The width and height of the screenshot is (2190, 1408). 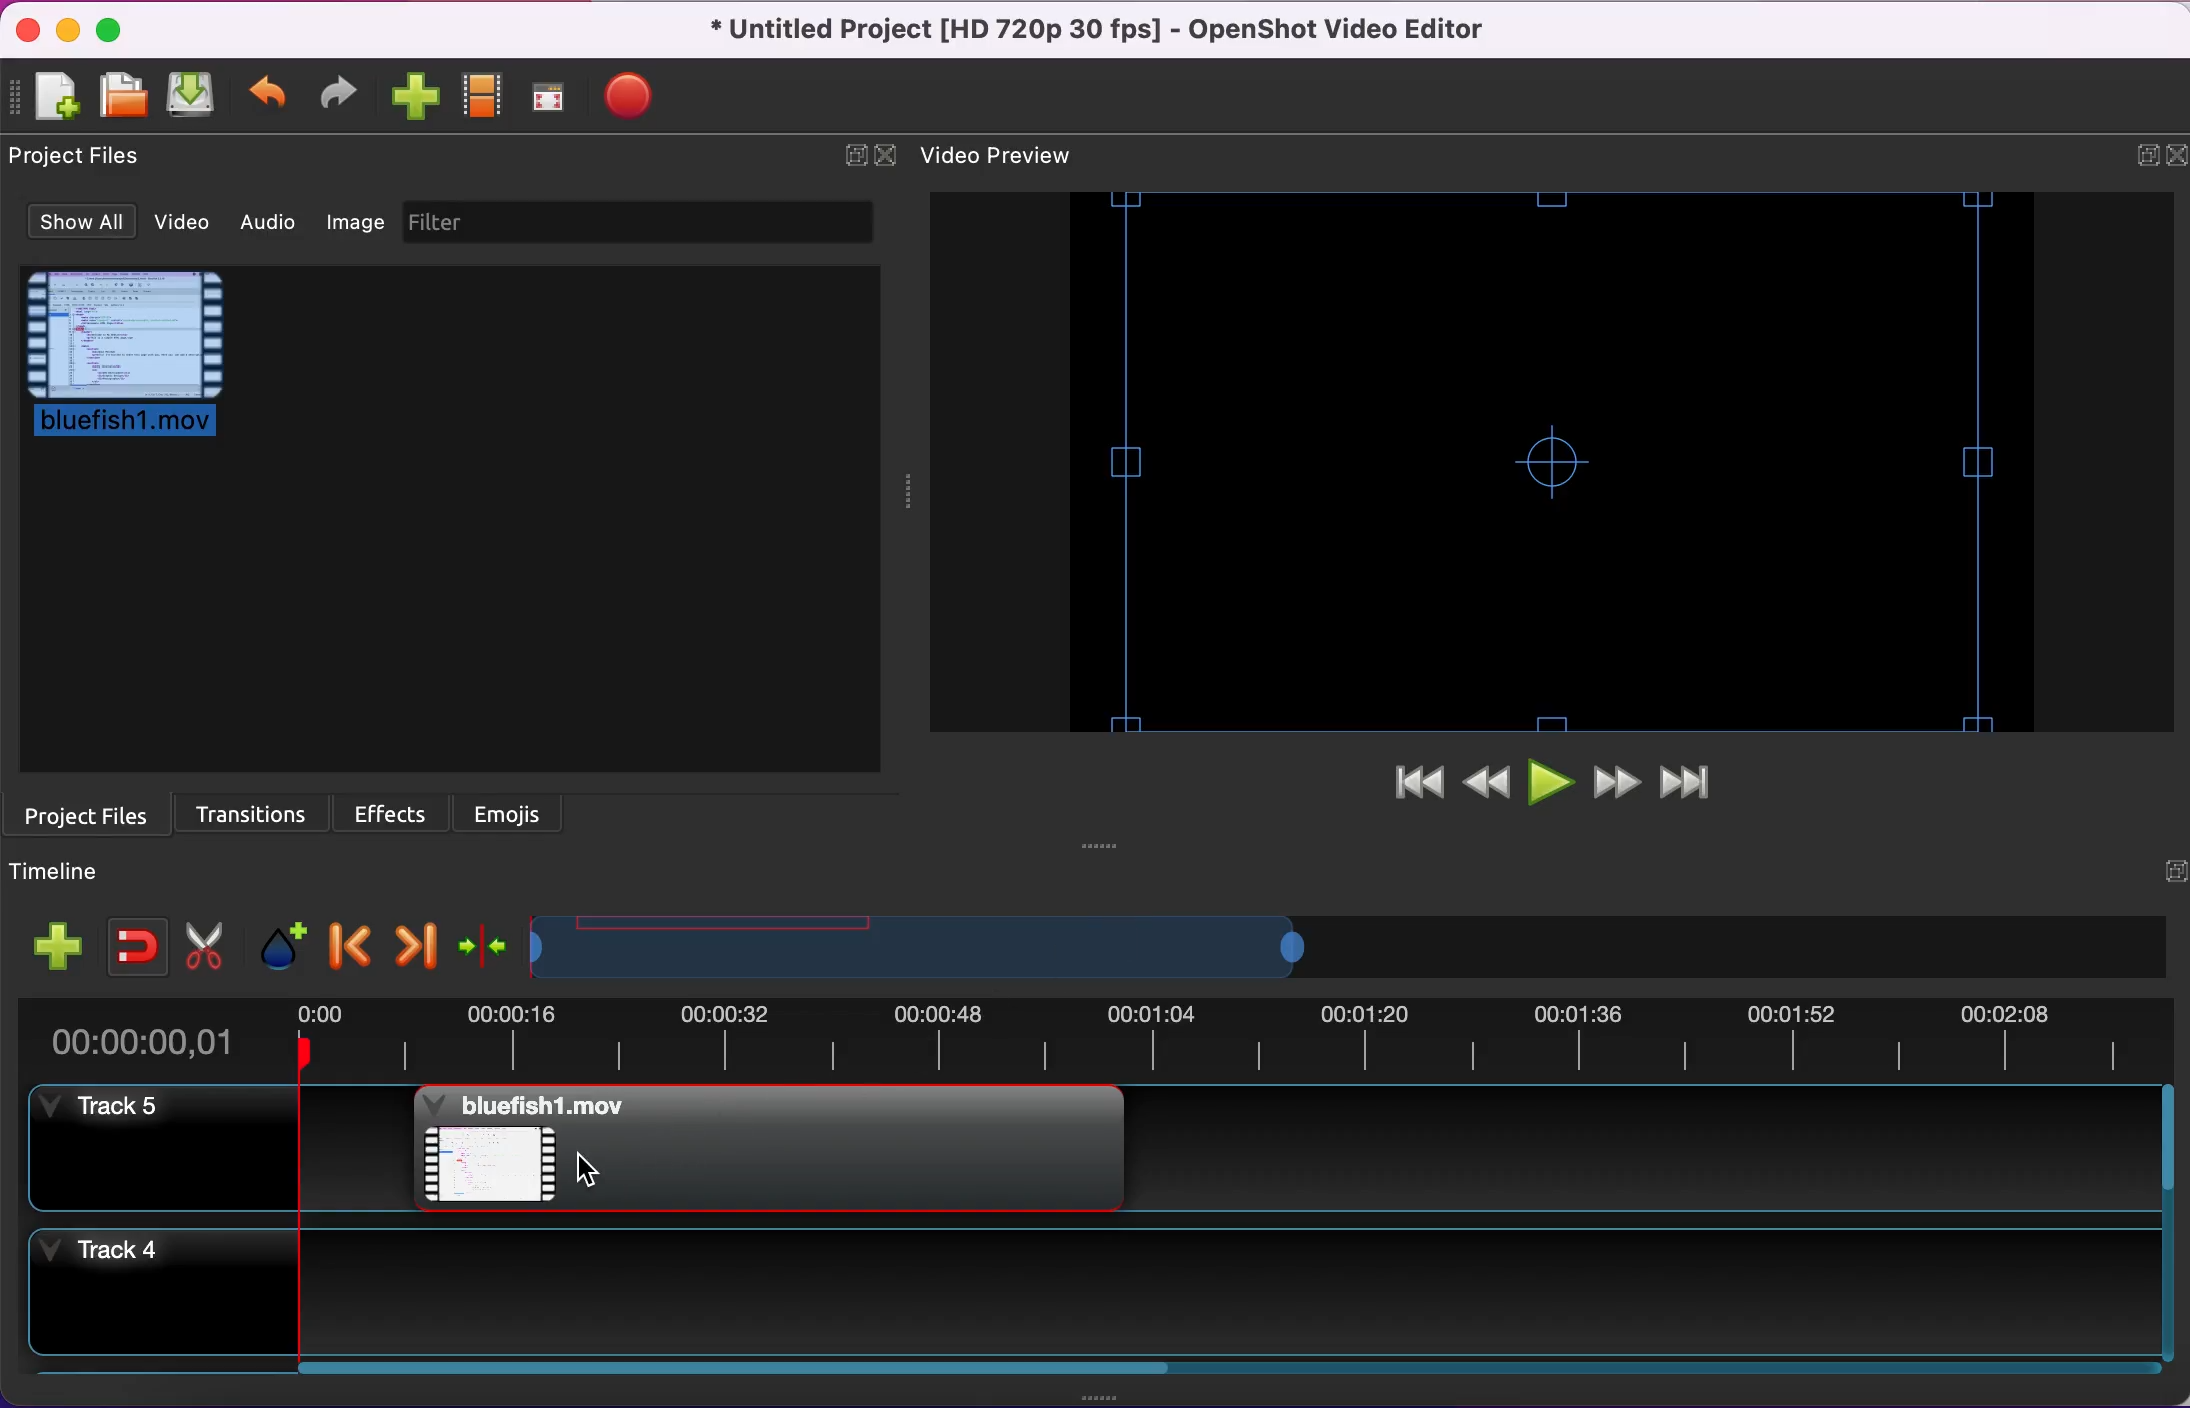 I want to click on project file, so click(x=123, y=355).